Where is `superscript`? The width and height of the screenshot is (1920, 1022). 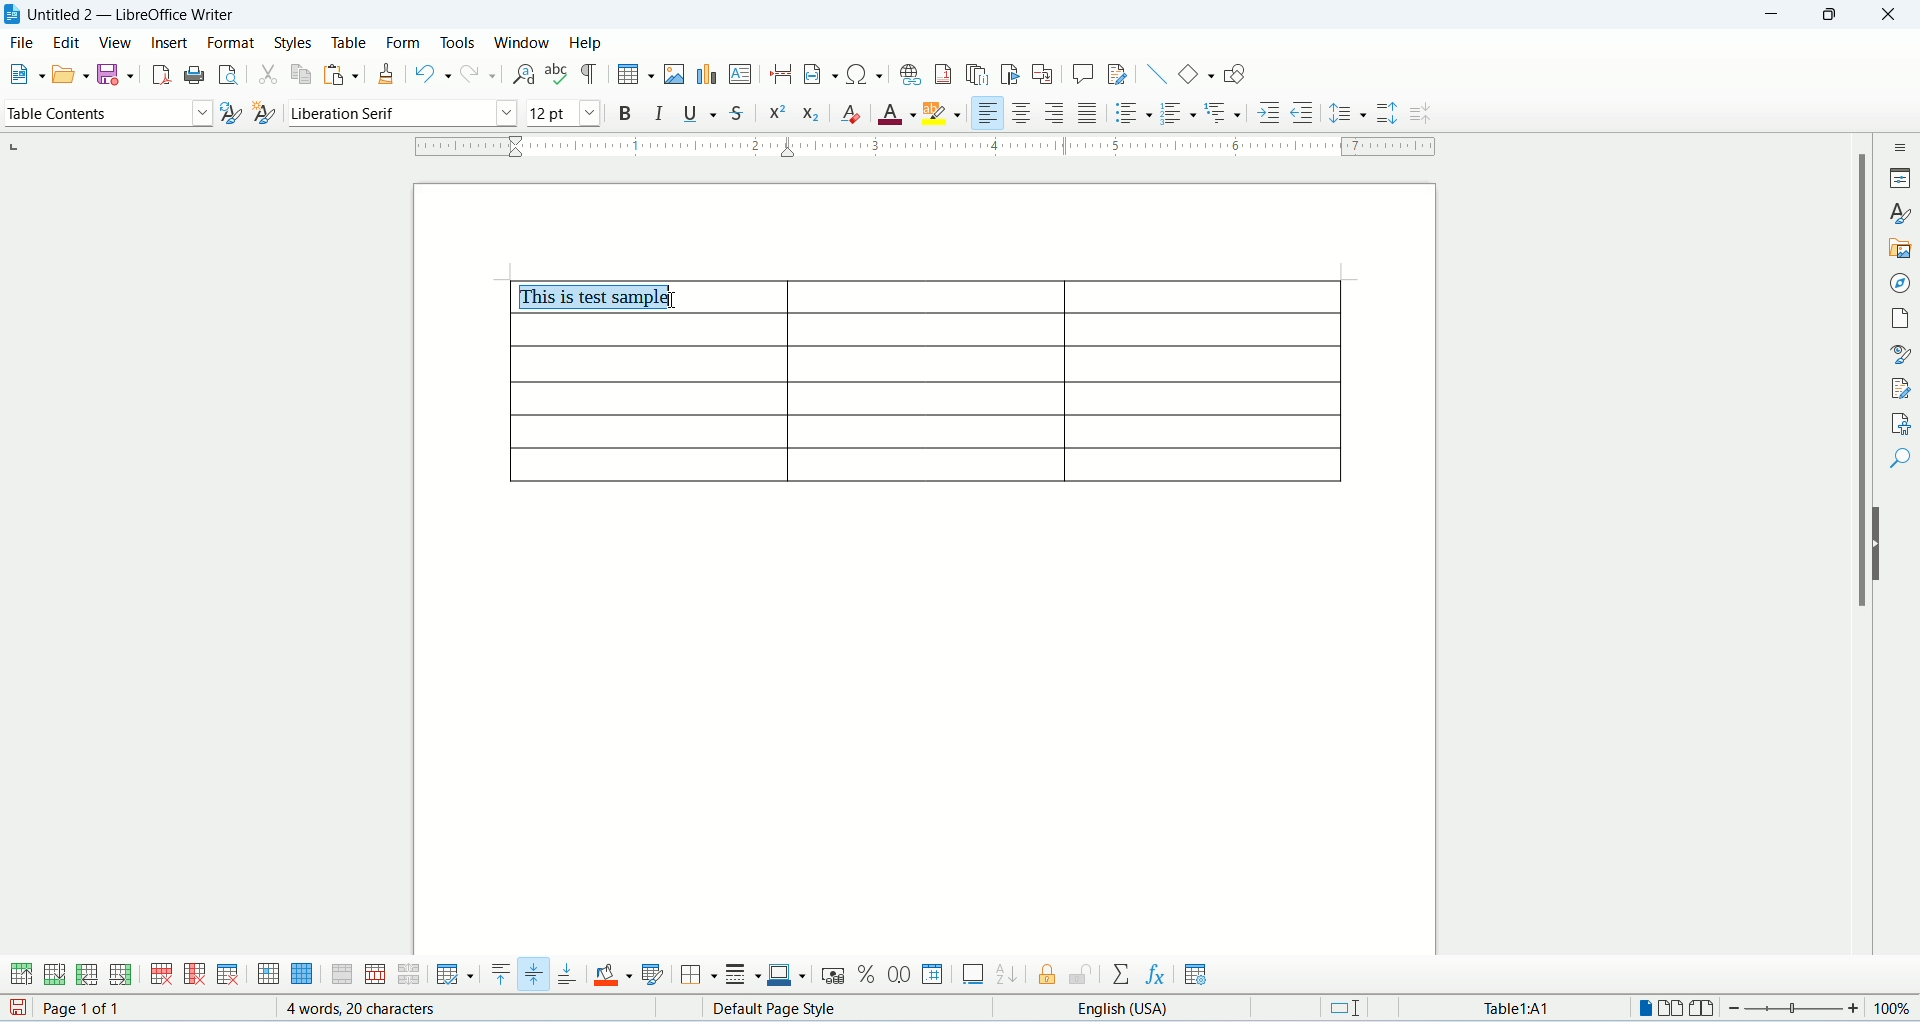
superscript is located at coordinates (778, 117).